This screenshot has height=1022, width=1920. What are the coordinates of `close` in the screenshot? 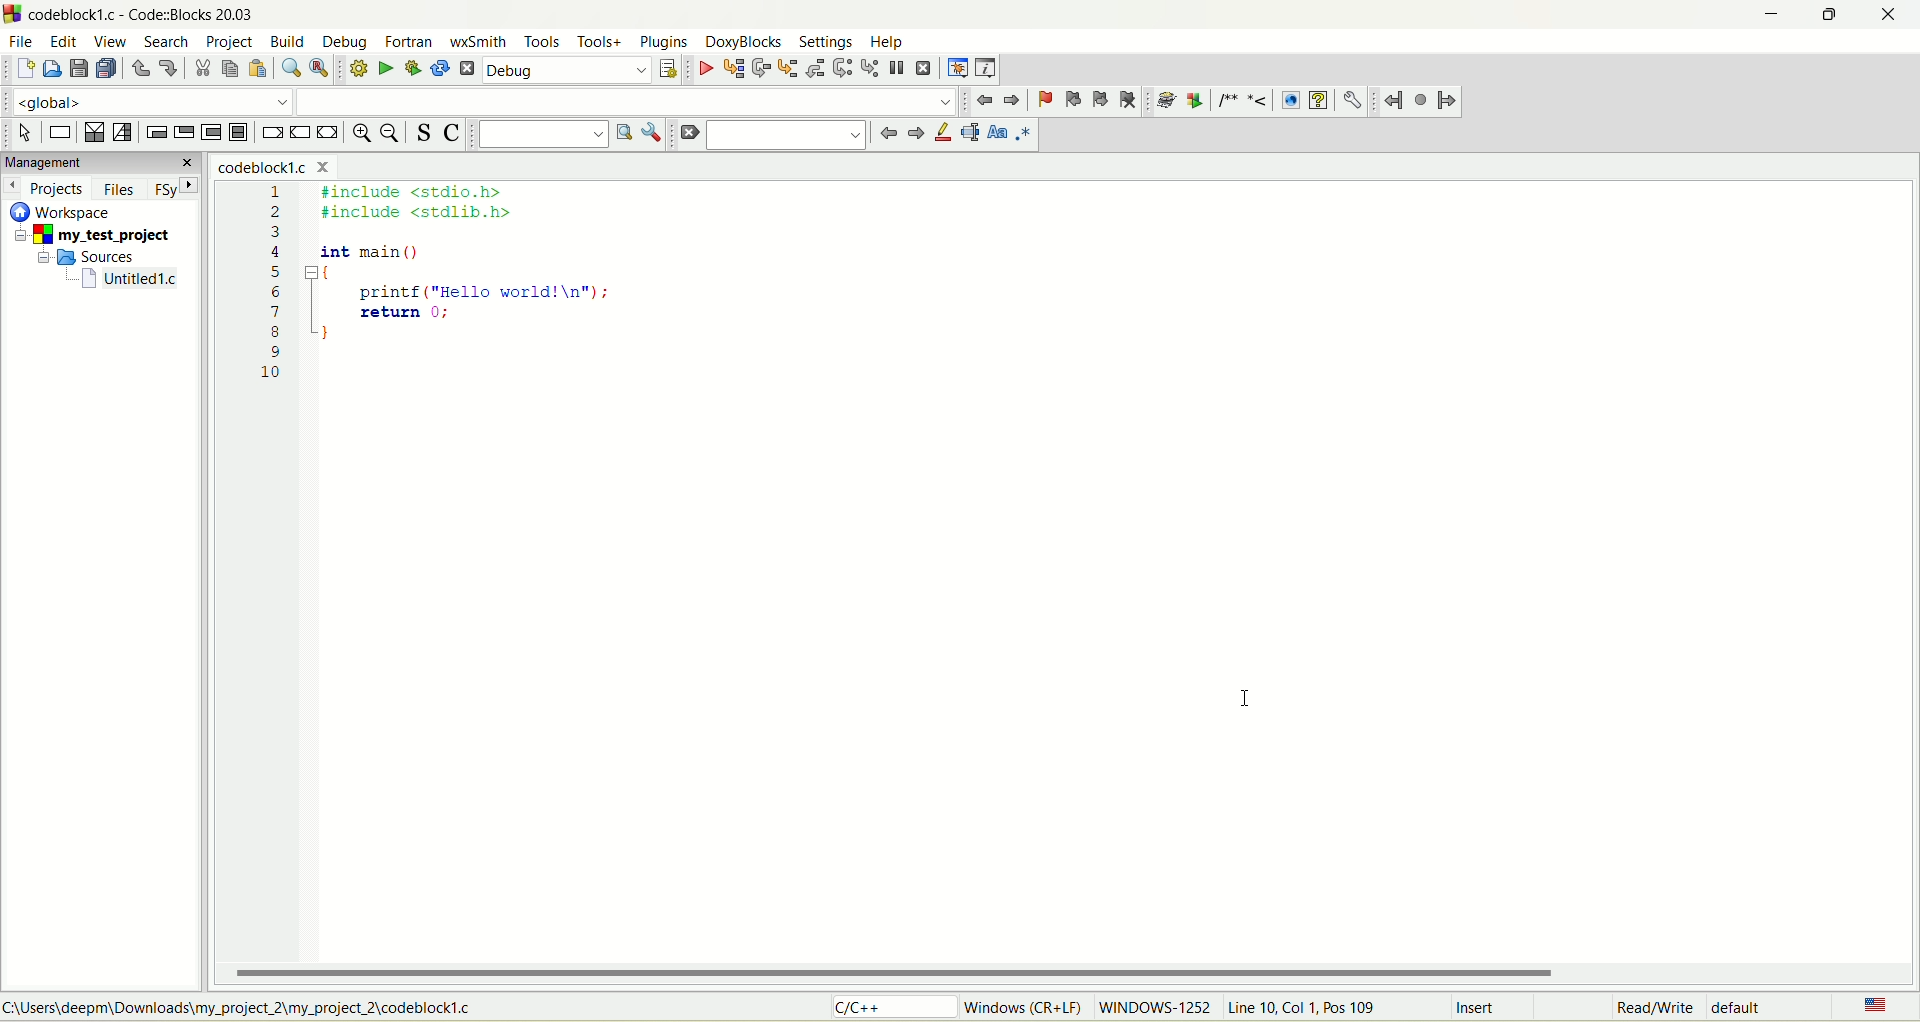 It's located at (1894, 15).